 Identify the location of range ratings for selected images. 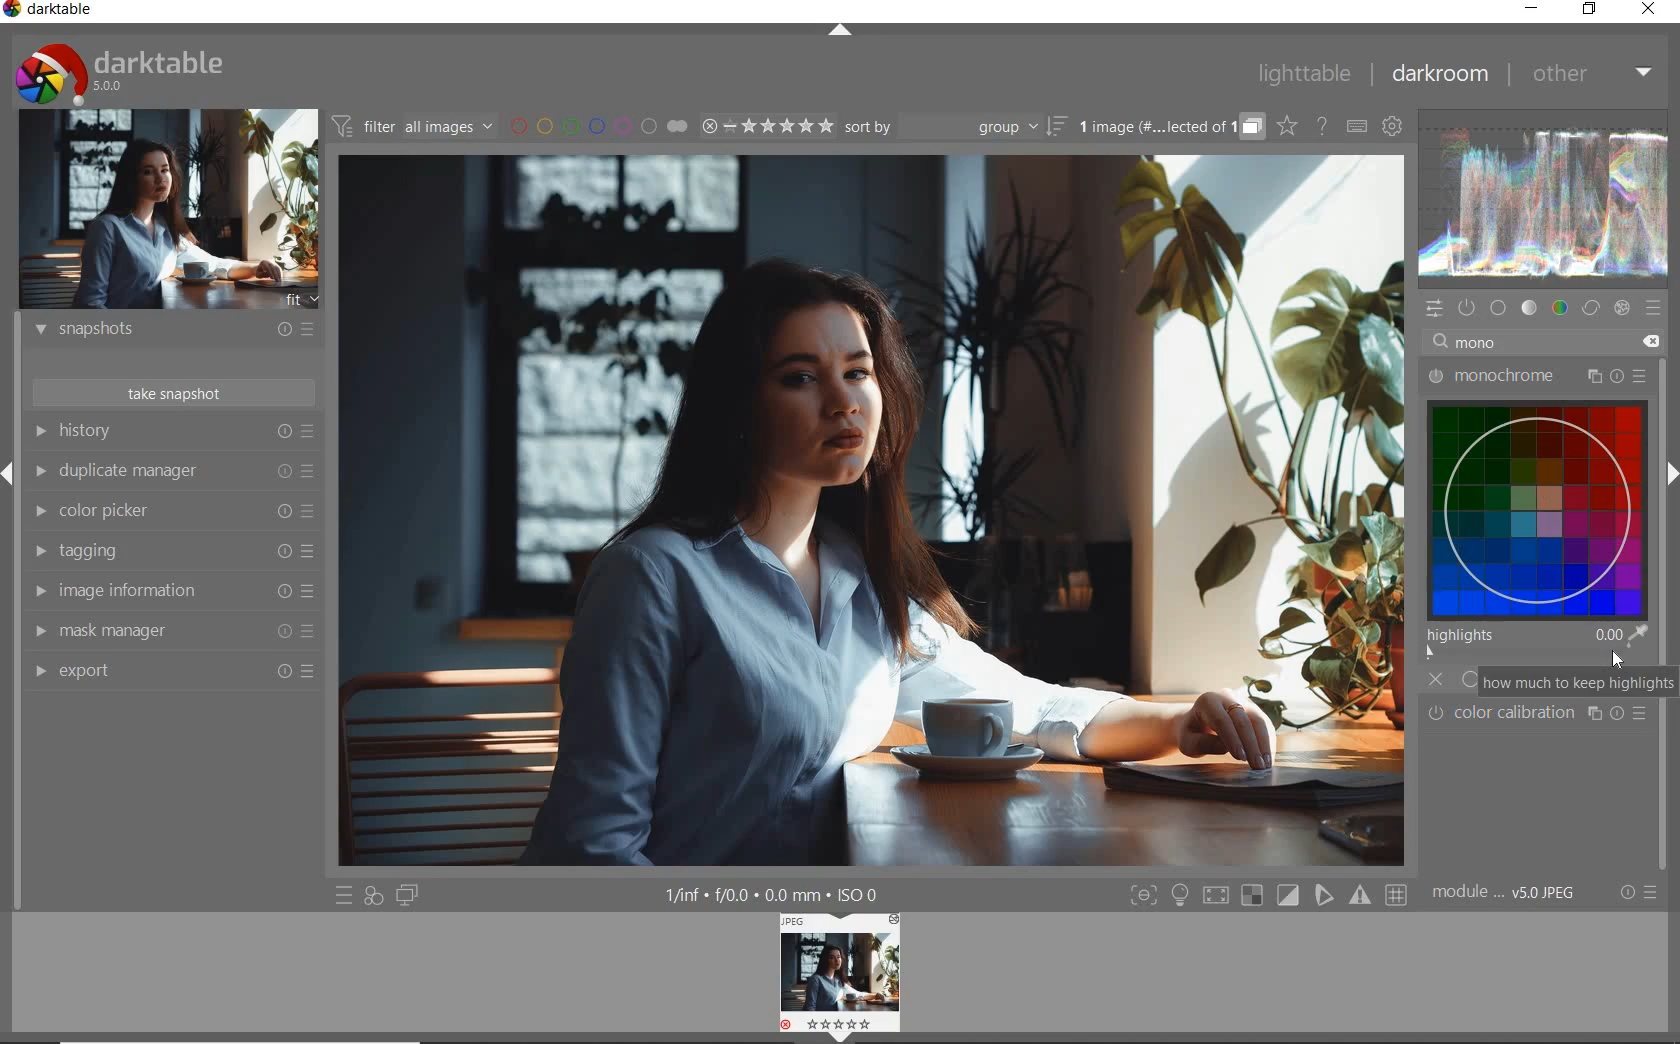
(766, 128).